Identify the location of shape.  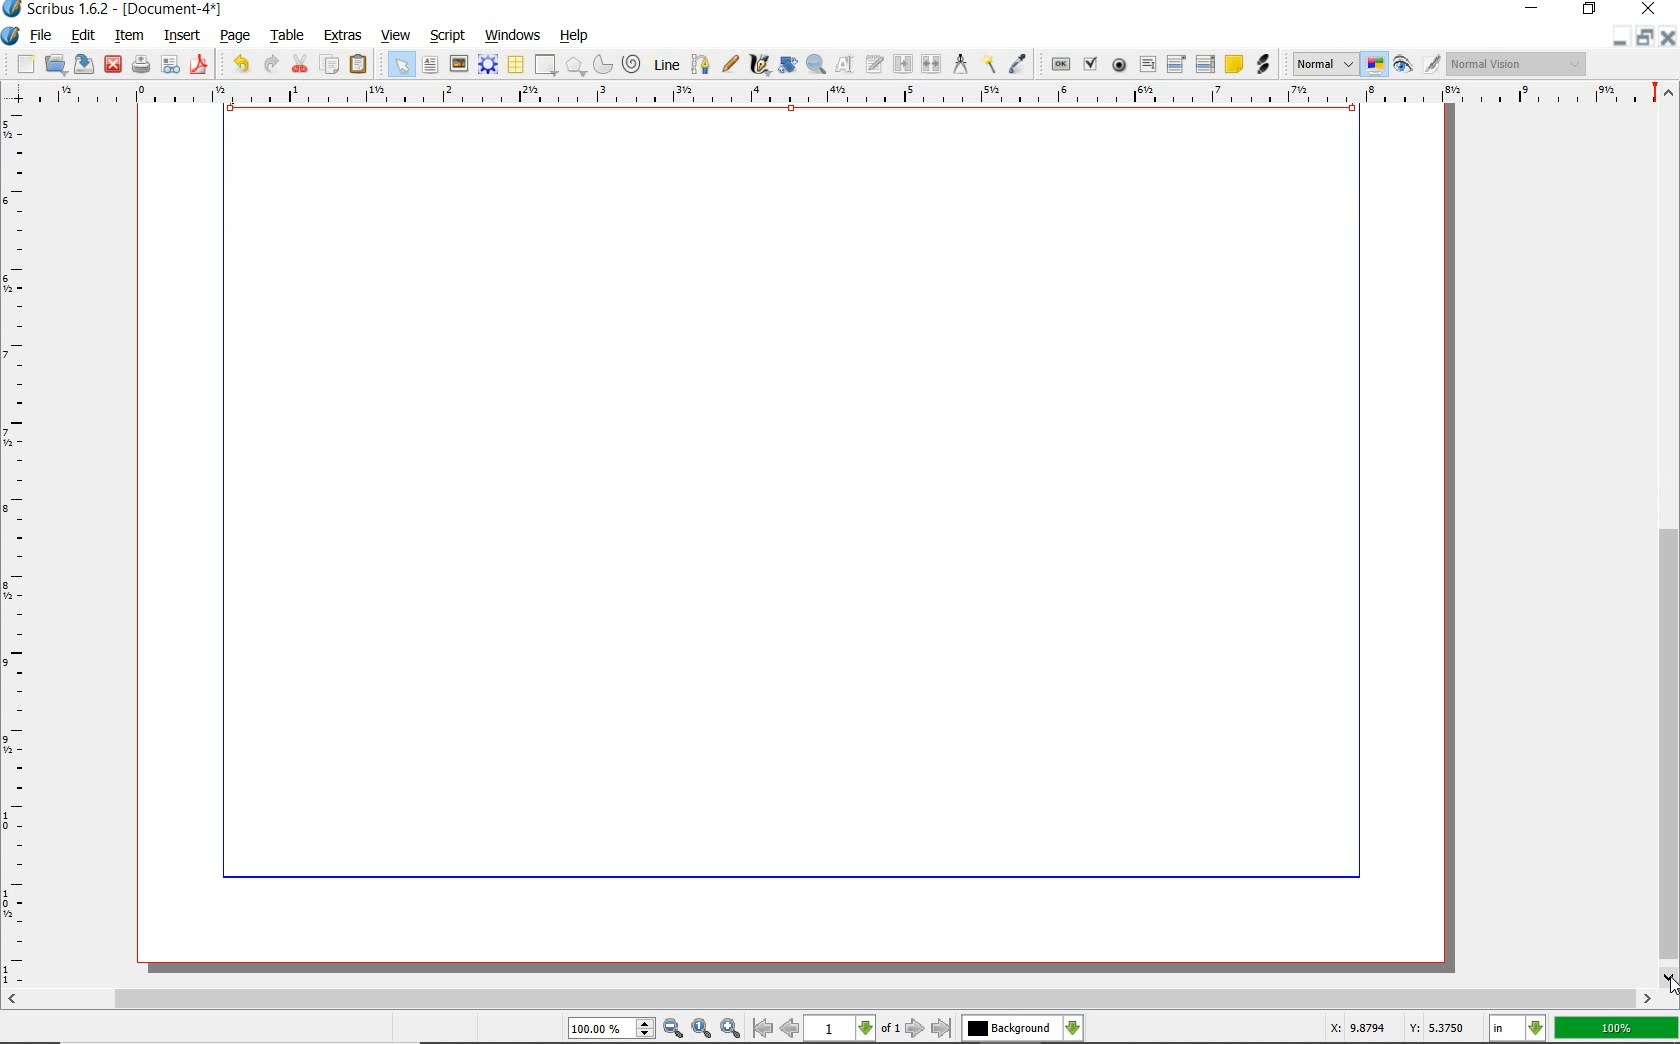
(546, 66).